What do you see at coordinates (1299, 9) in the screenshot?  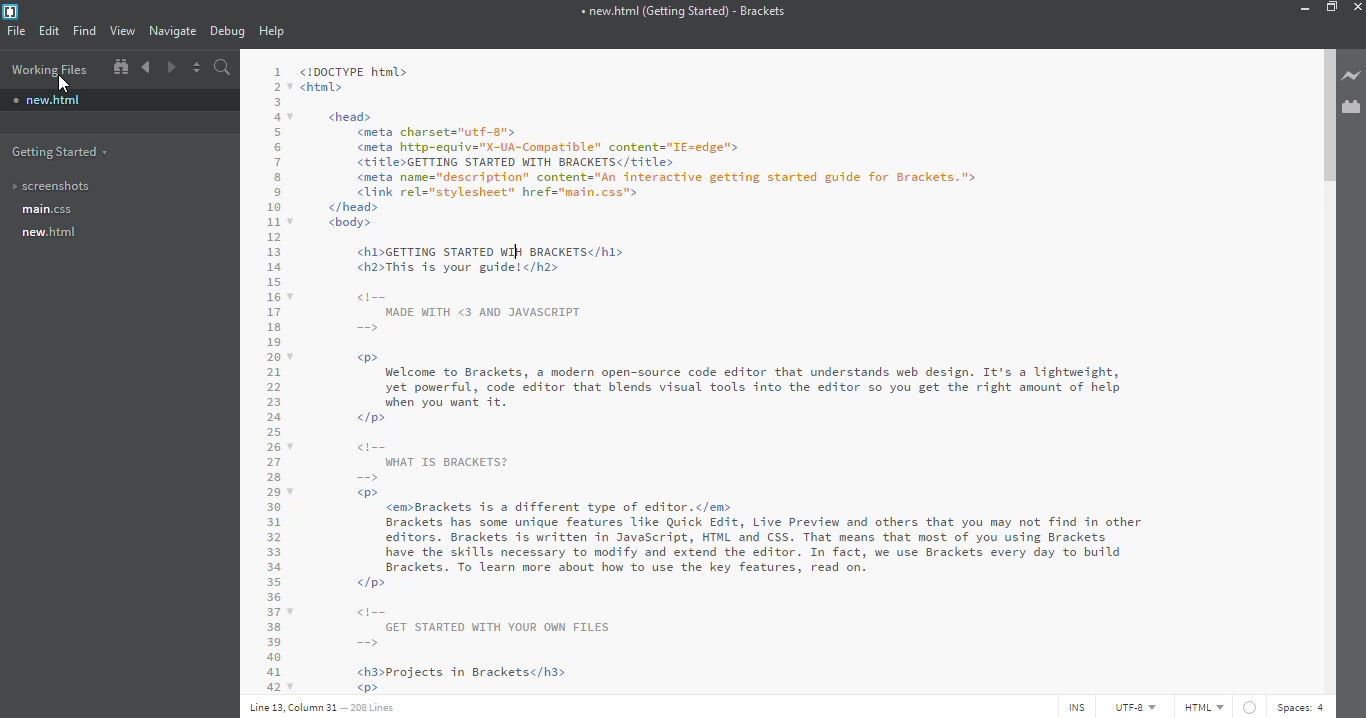 I see `minimize` at bounding box center [1299, 9].